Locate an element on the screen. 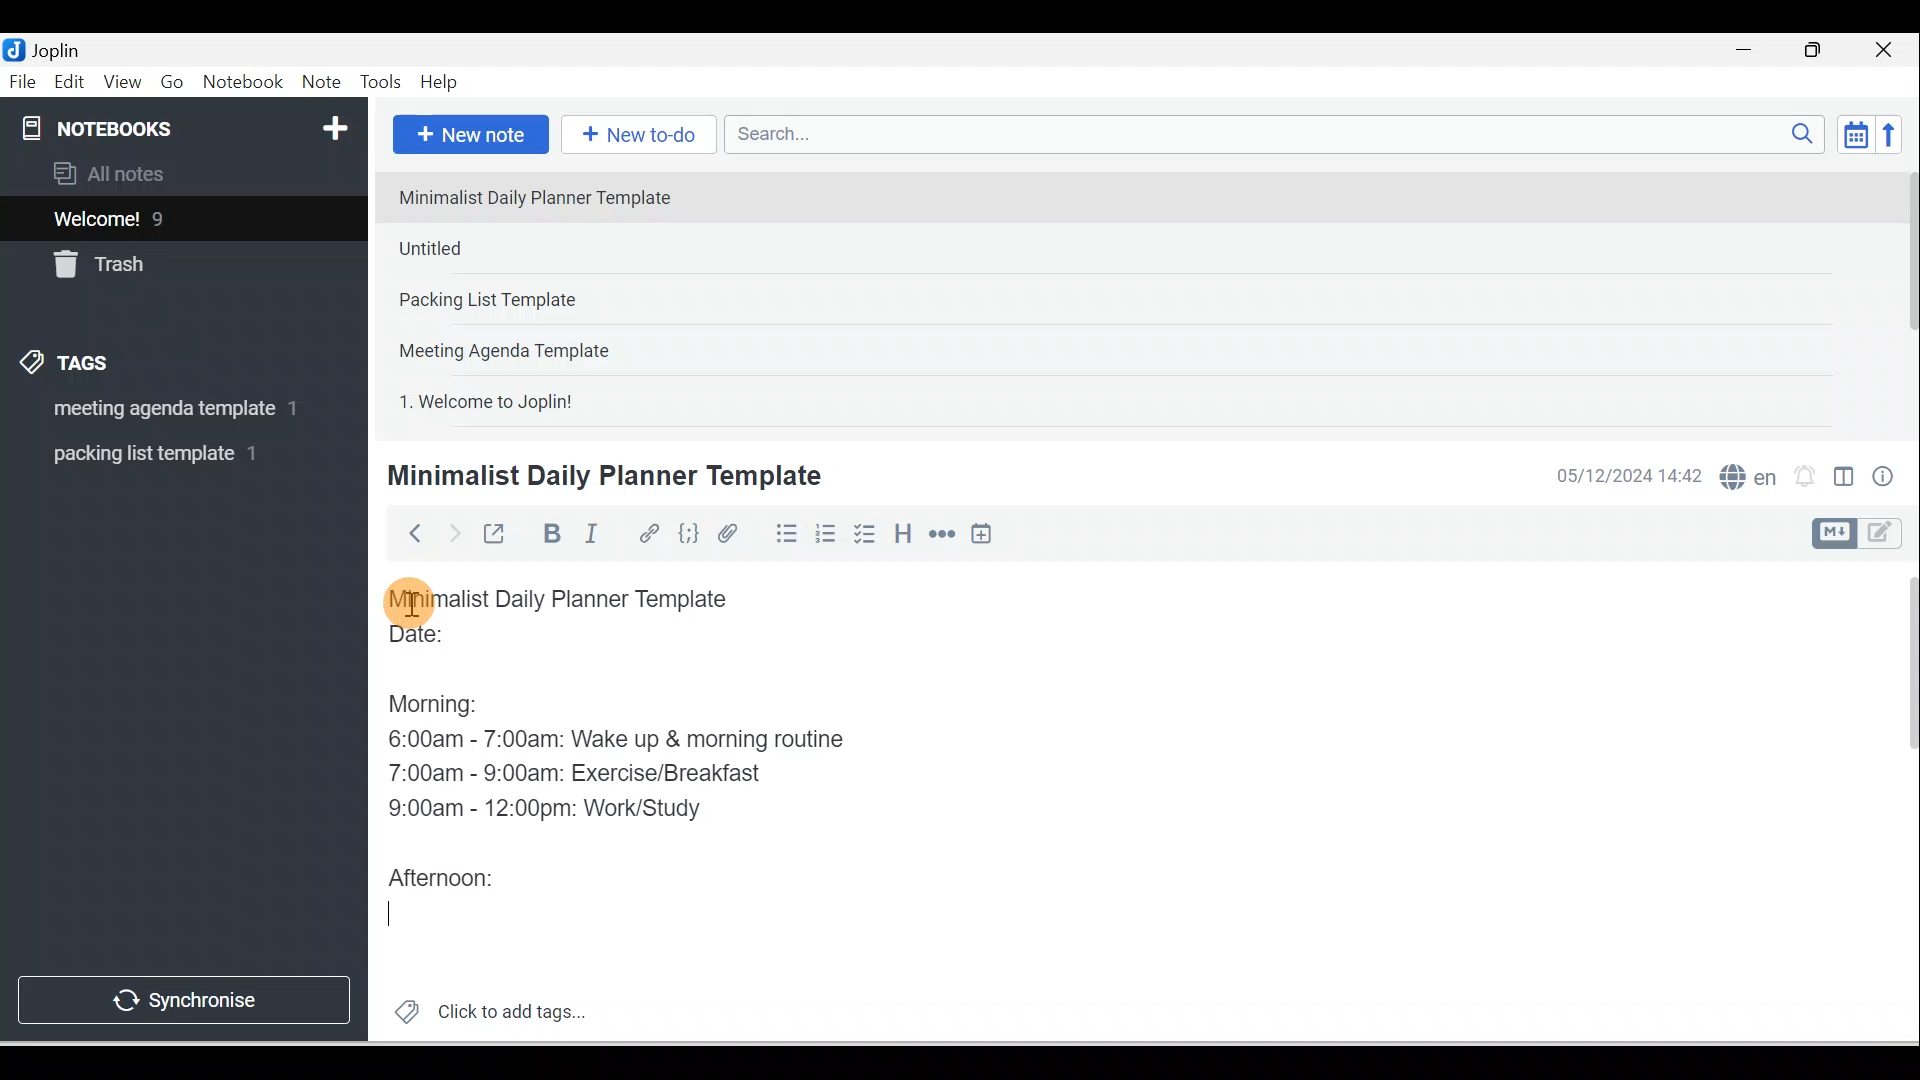  Note 1 is located at coordinates (549, 196).